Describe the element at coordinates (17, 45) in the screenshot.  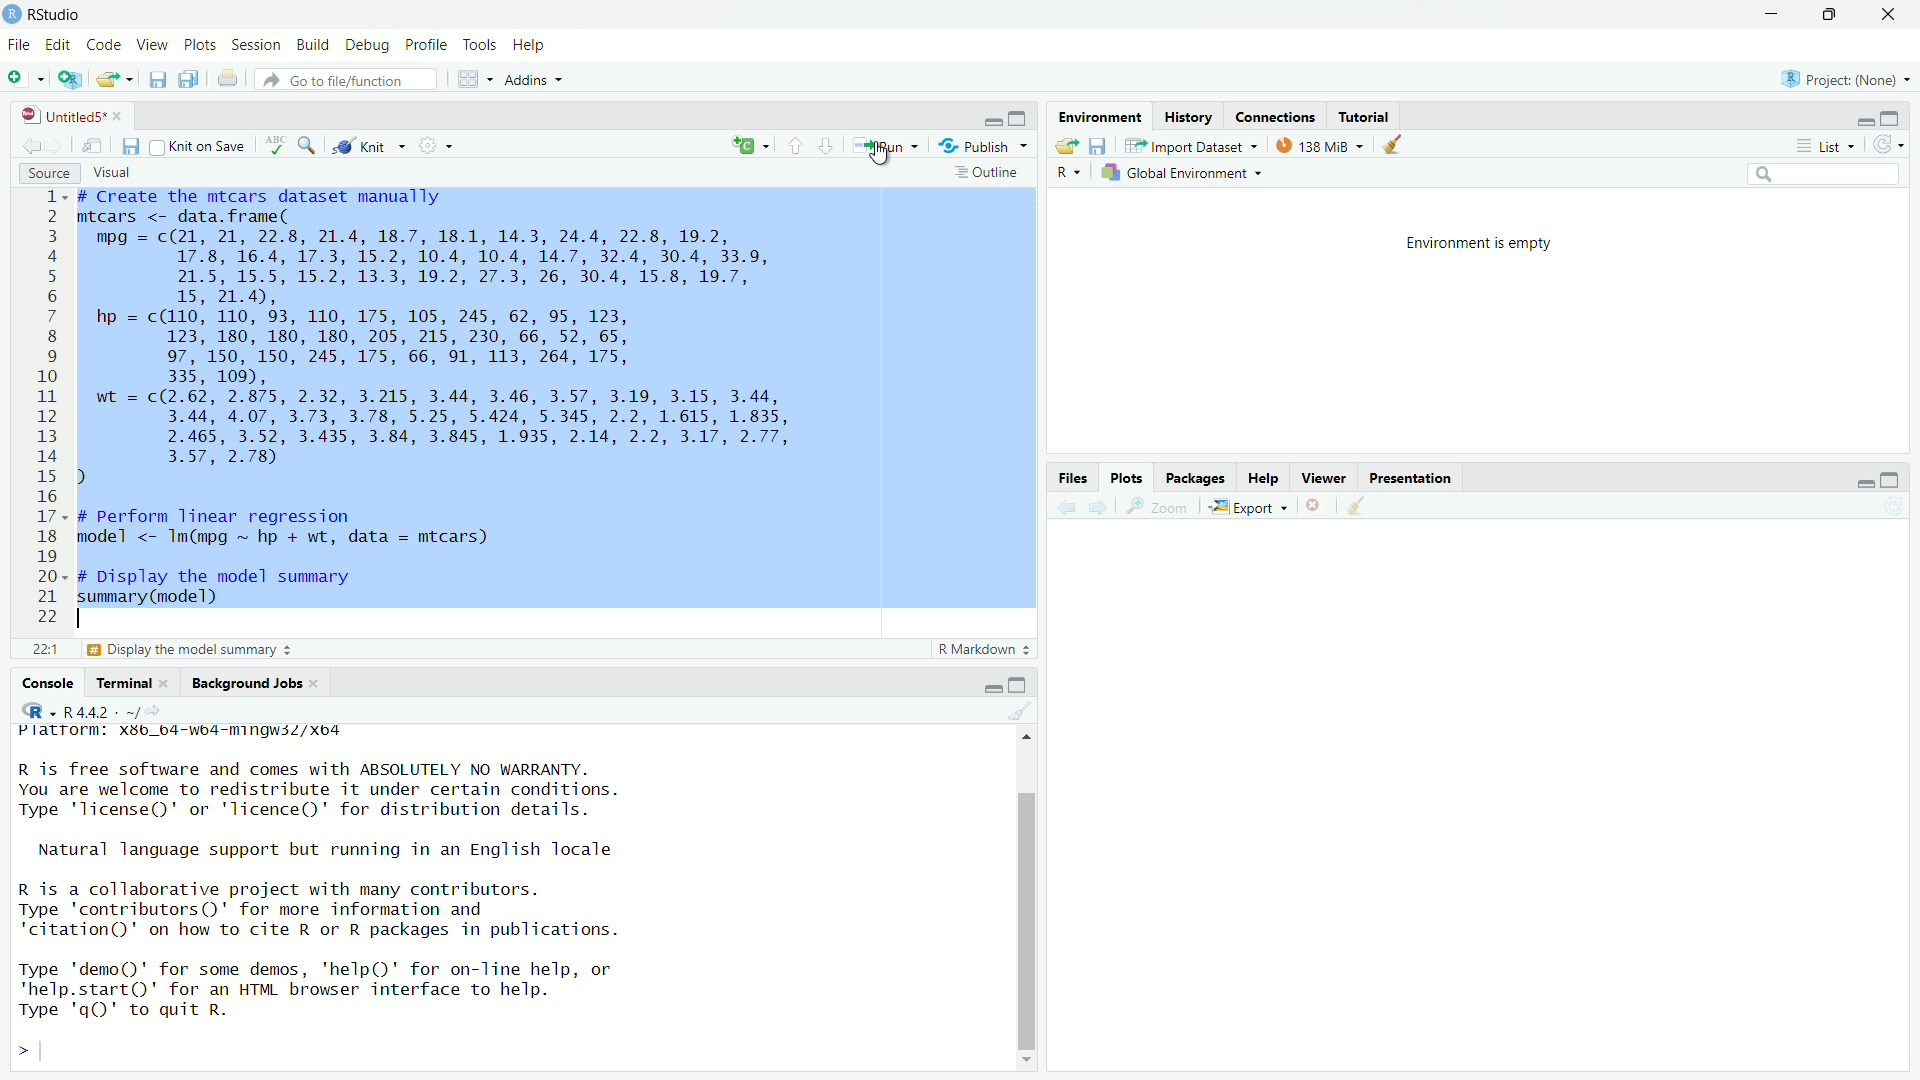
I see `file` at that location.